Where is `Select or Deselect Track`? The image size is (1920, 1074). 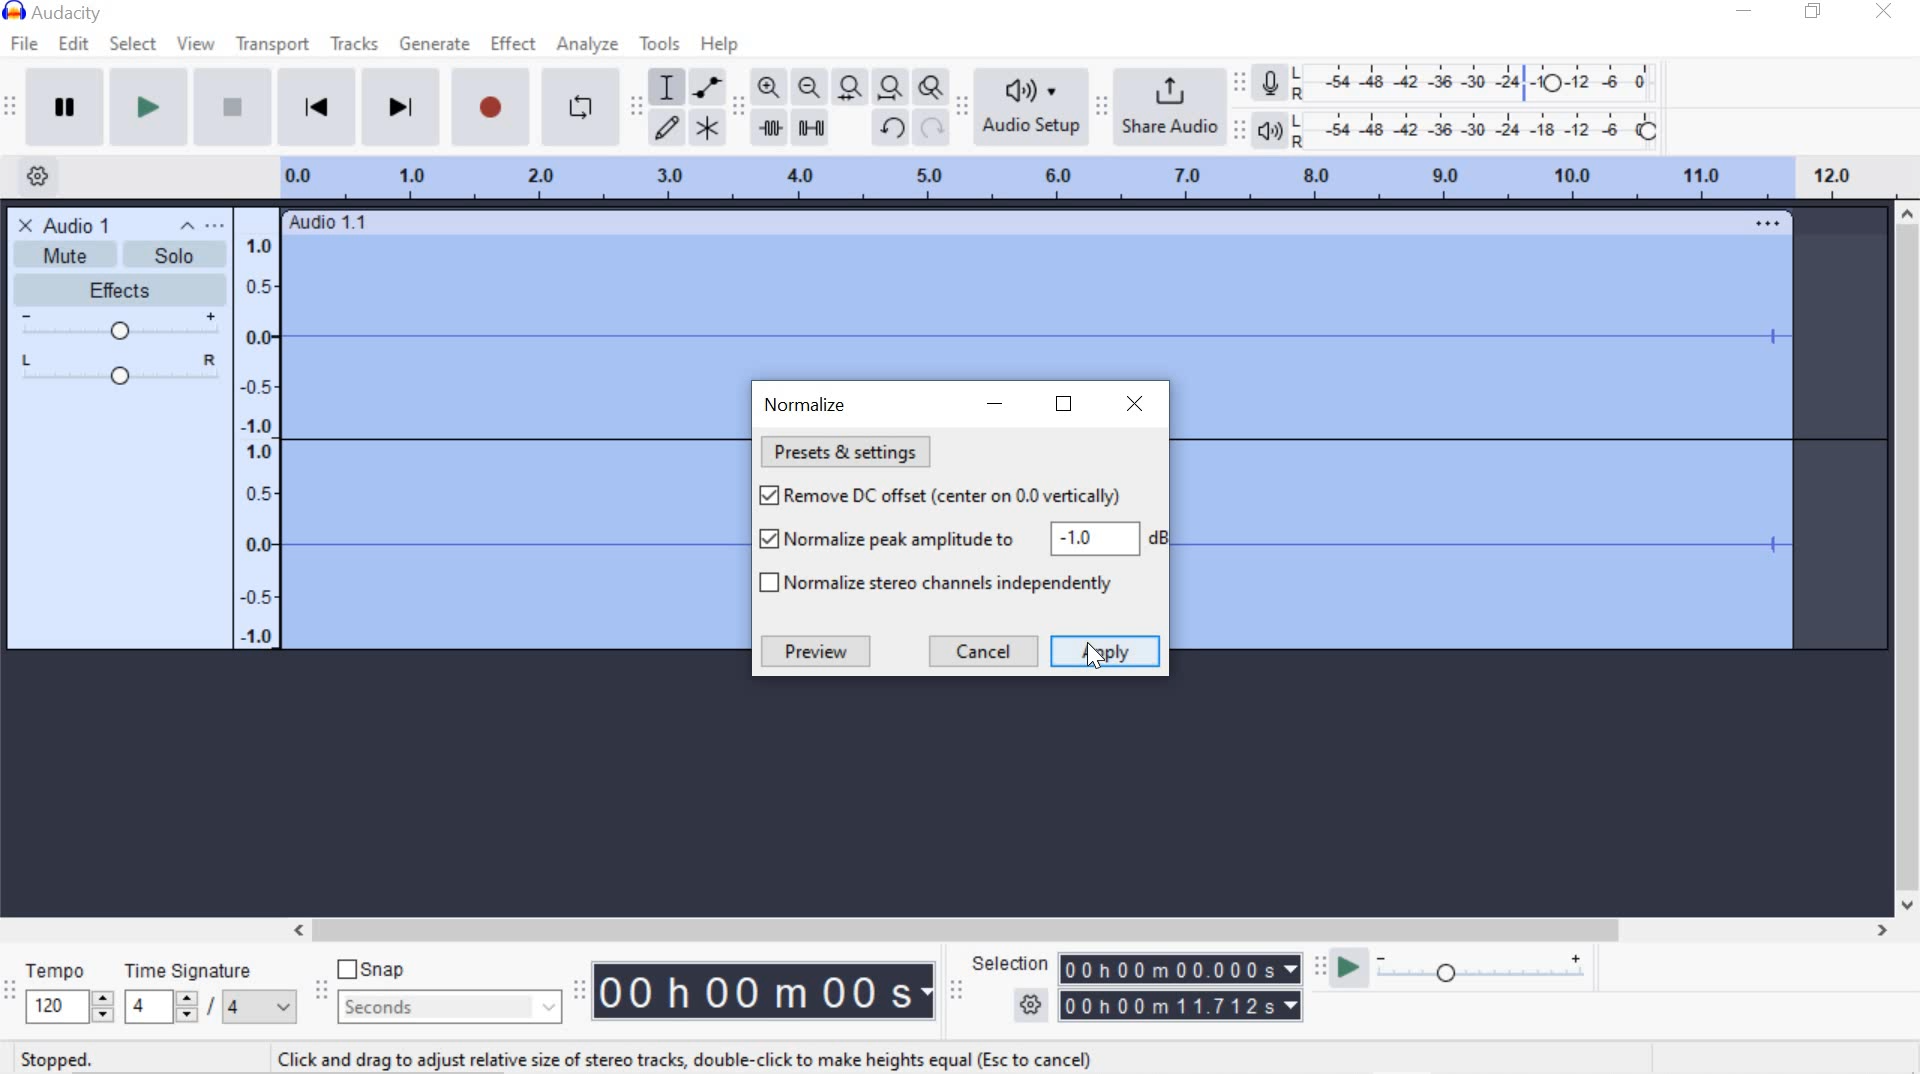
Select or Deselect Track is located at coordinates (119, 524).